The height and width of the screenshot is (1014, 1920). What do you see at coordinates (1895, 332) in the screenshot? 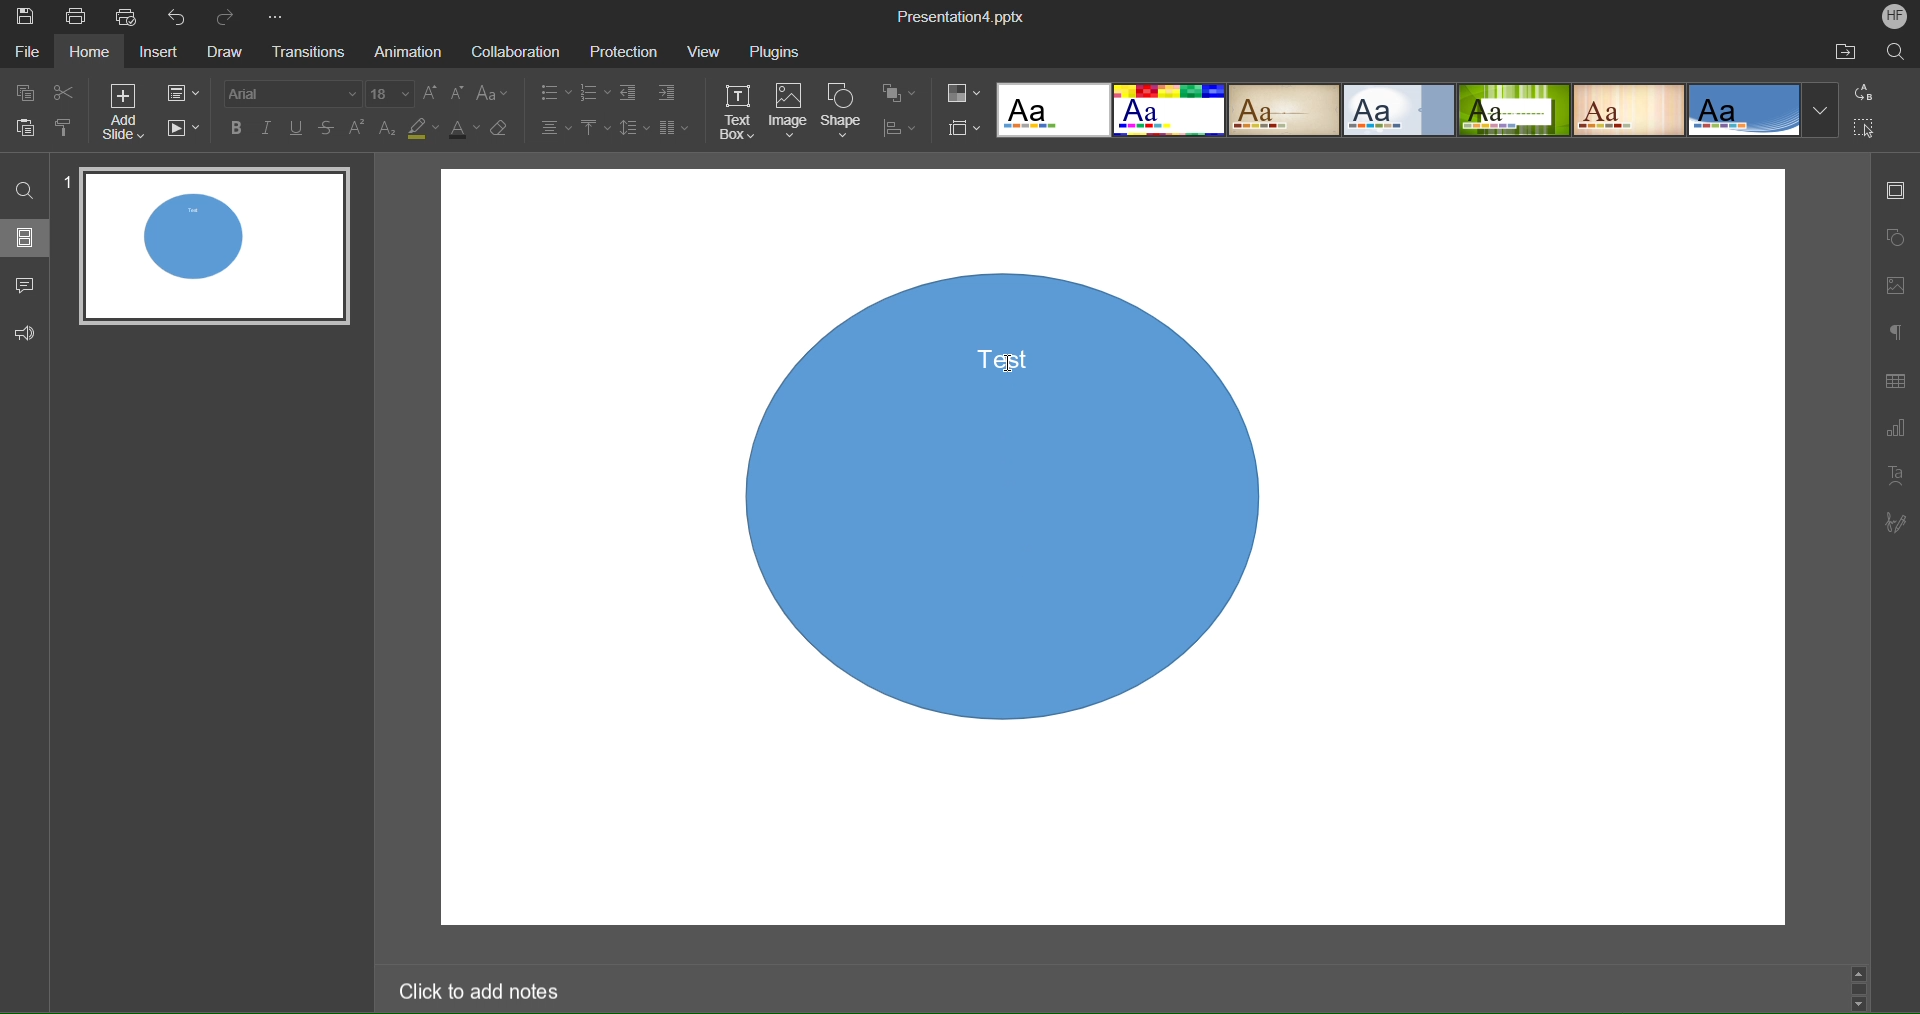
I see `Paragraph Settings` at bounding box center [1895, 332].